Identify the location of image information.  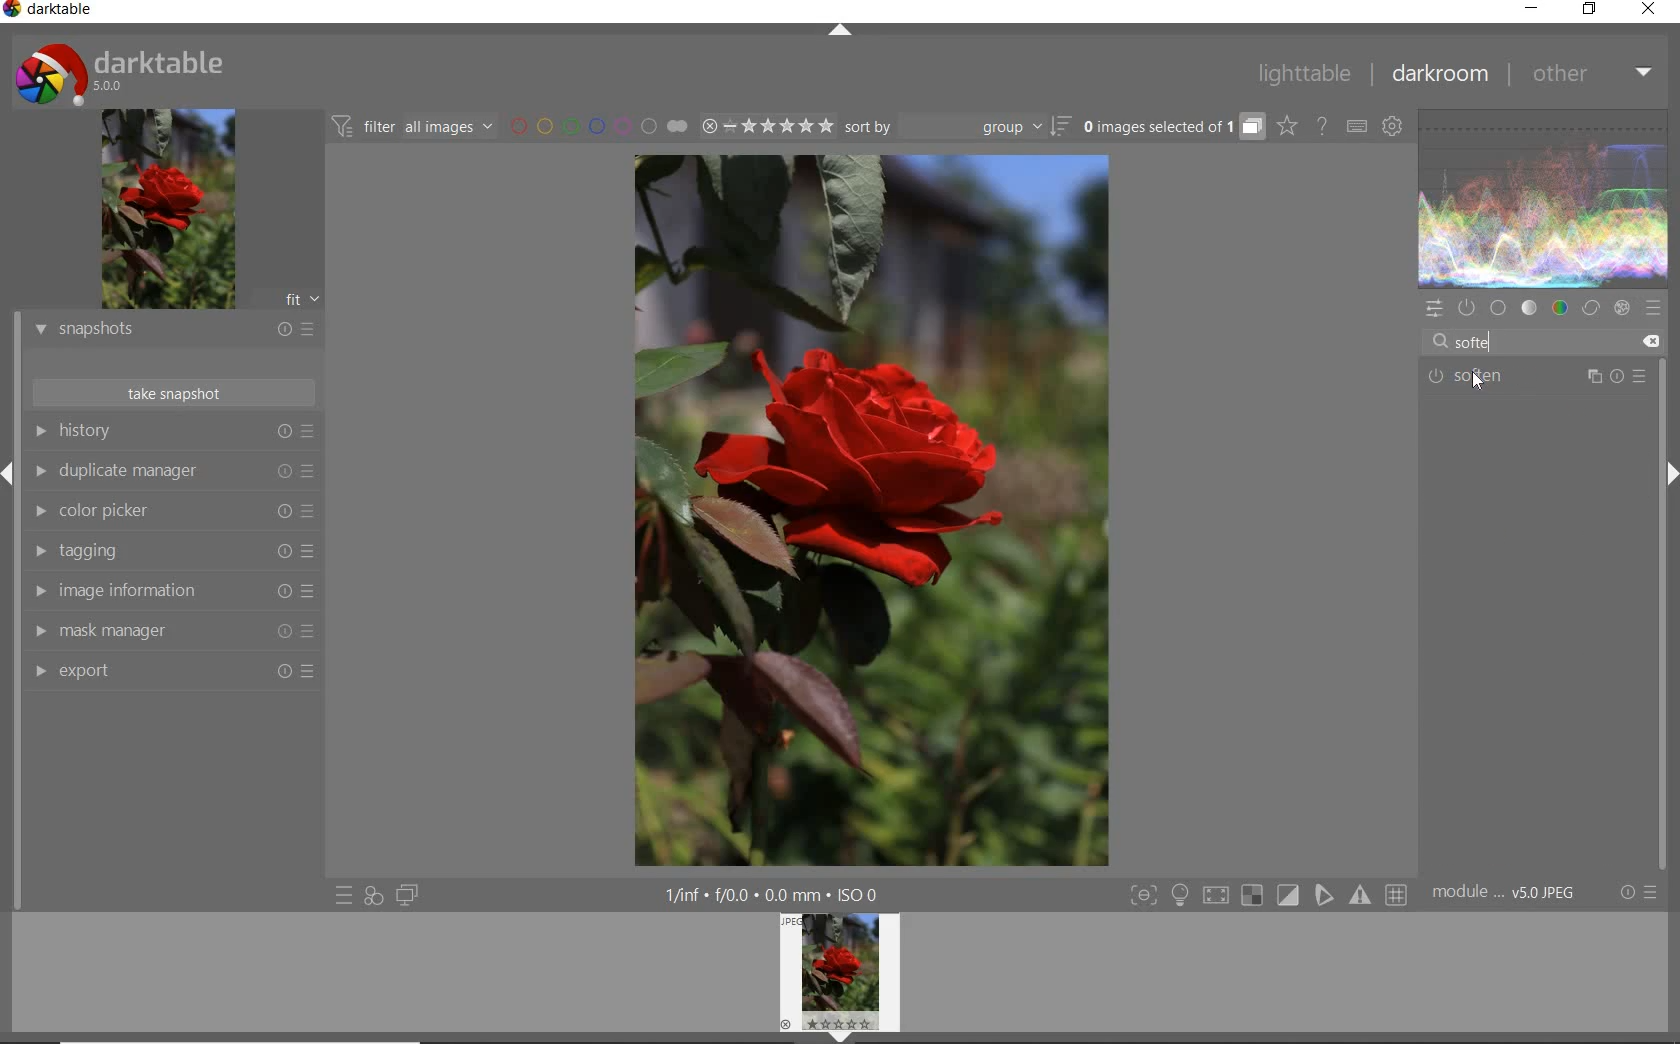
(171, 591).